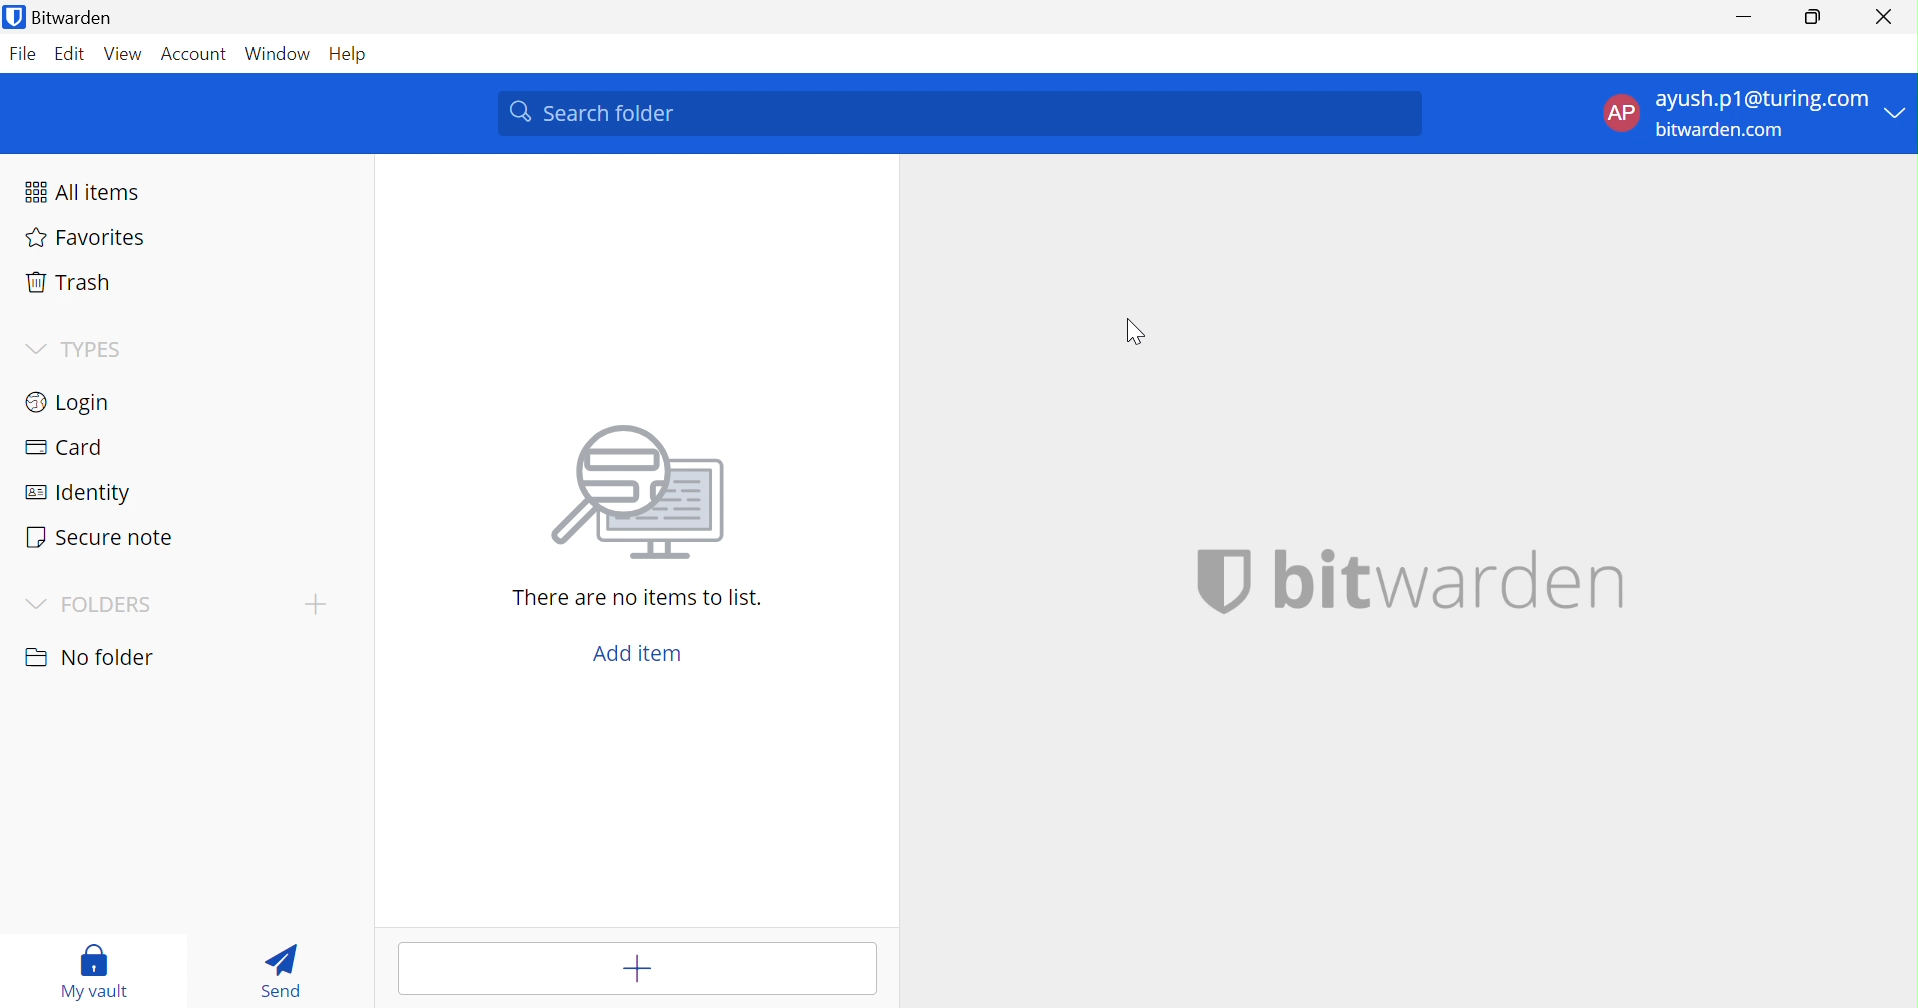  Describe the element at coordinates (94, 657) in the screenshot. I see `No folder` at that location.